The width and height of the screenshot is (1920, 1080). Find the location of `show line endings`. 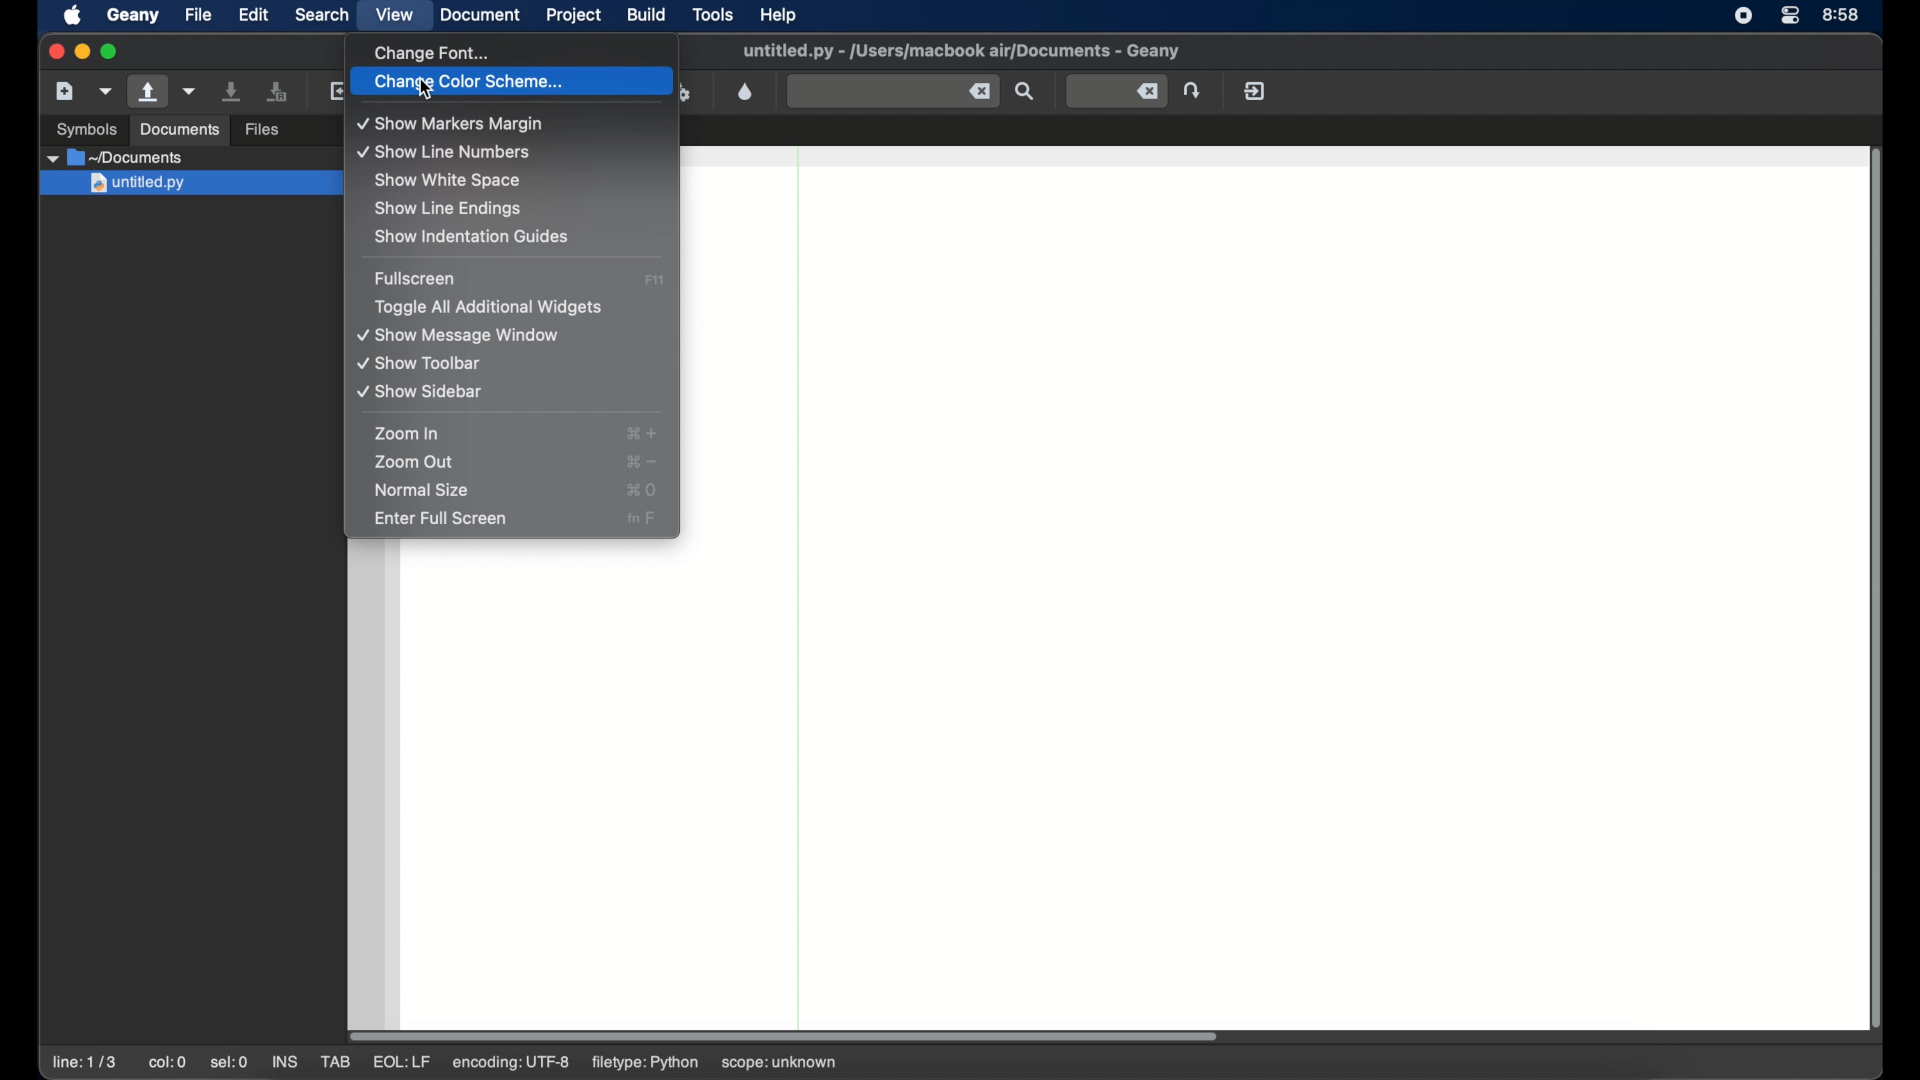

show line endings is located at coordinates (449, 209).